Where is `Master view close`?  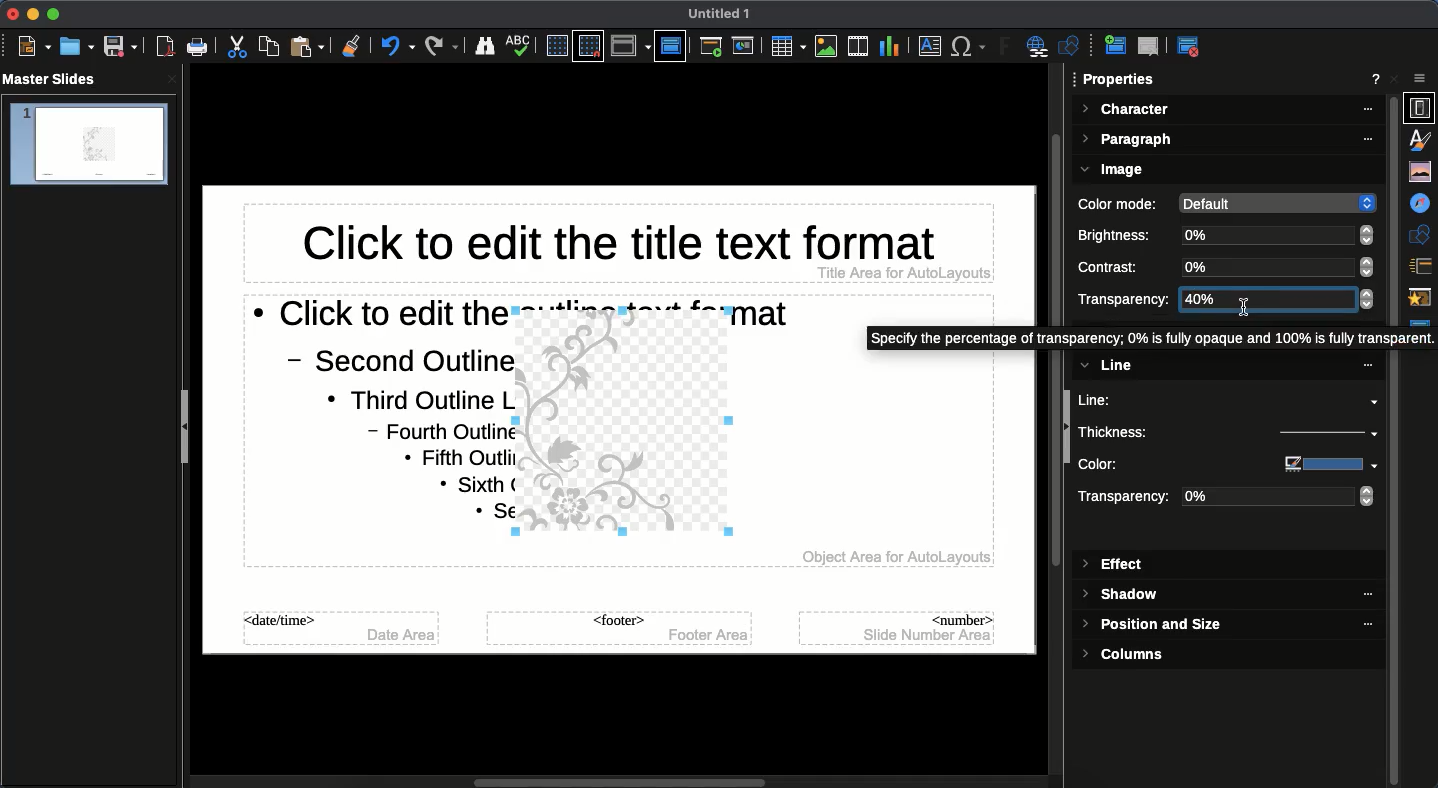
Master view close is located at coordinates (1192, 46).